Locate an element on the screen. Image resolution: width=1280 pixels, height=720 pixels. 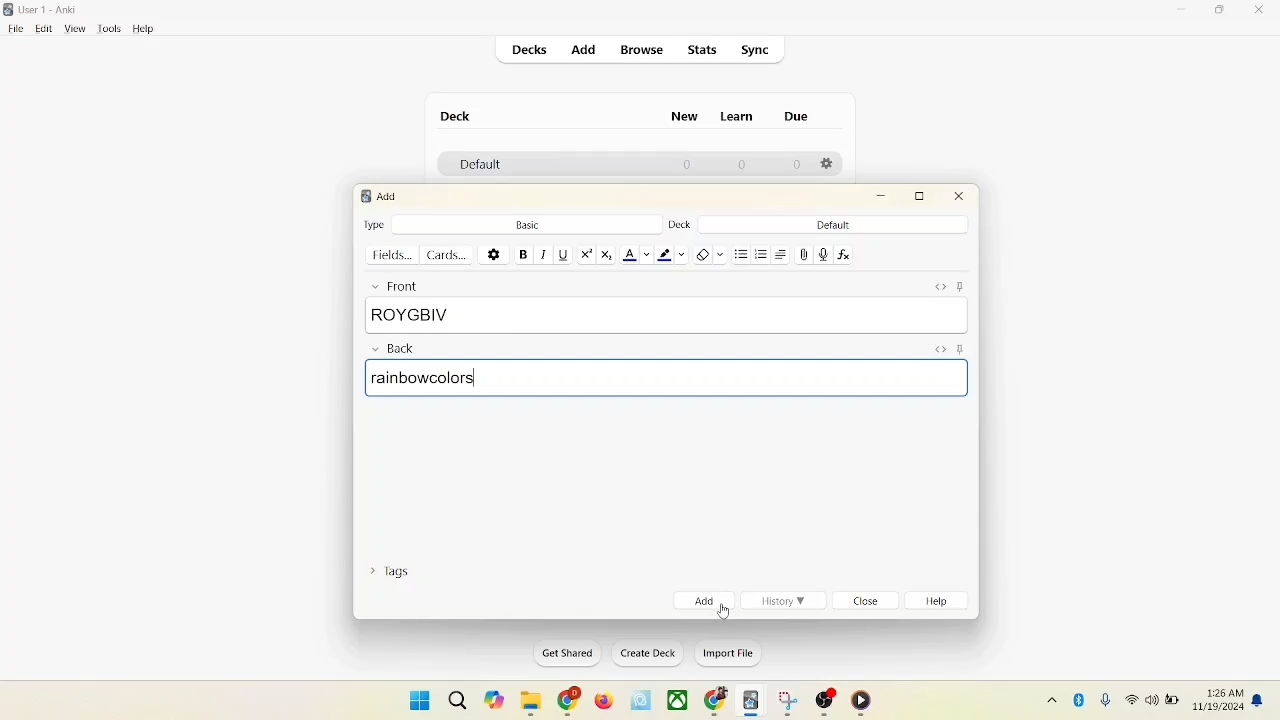
add is located at coordinates (389, 196).